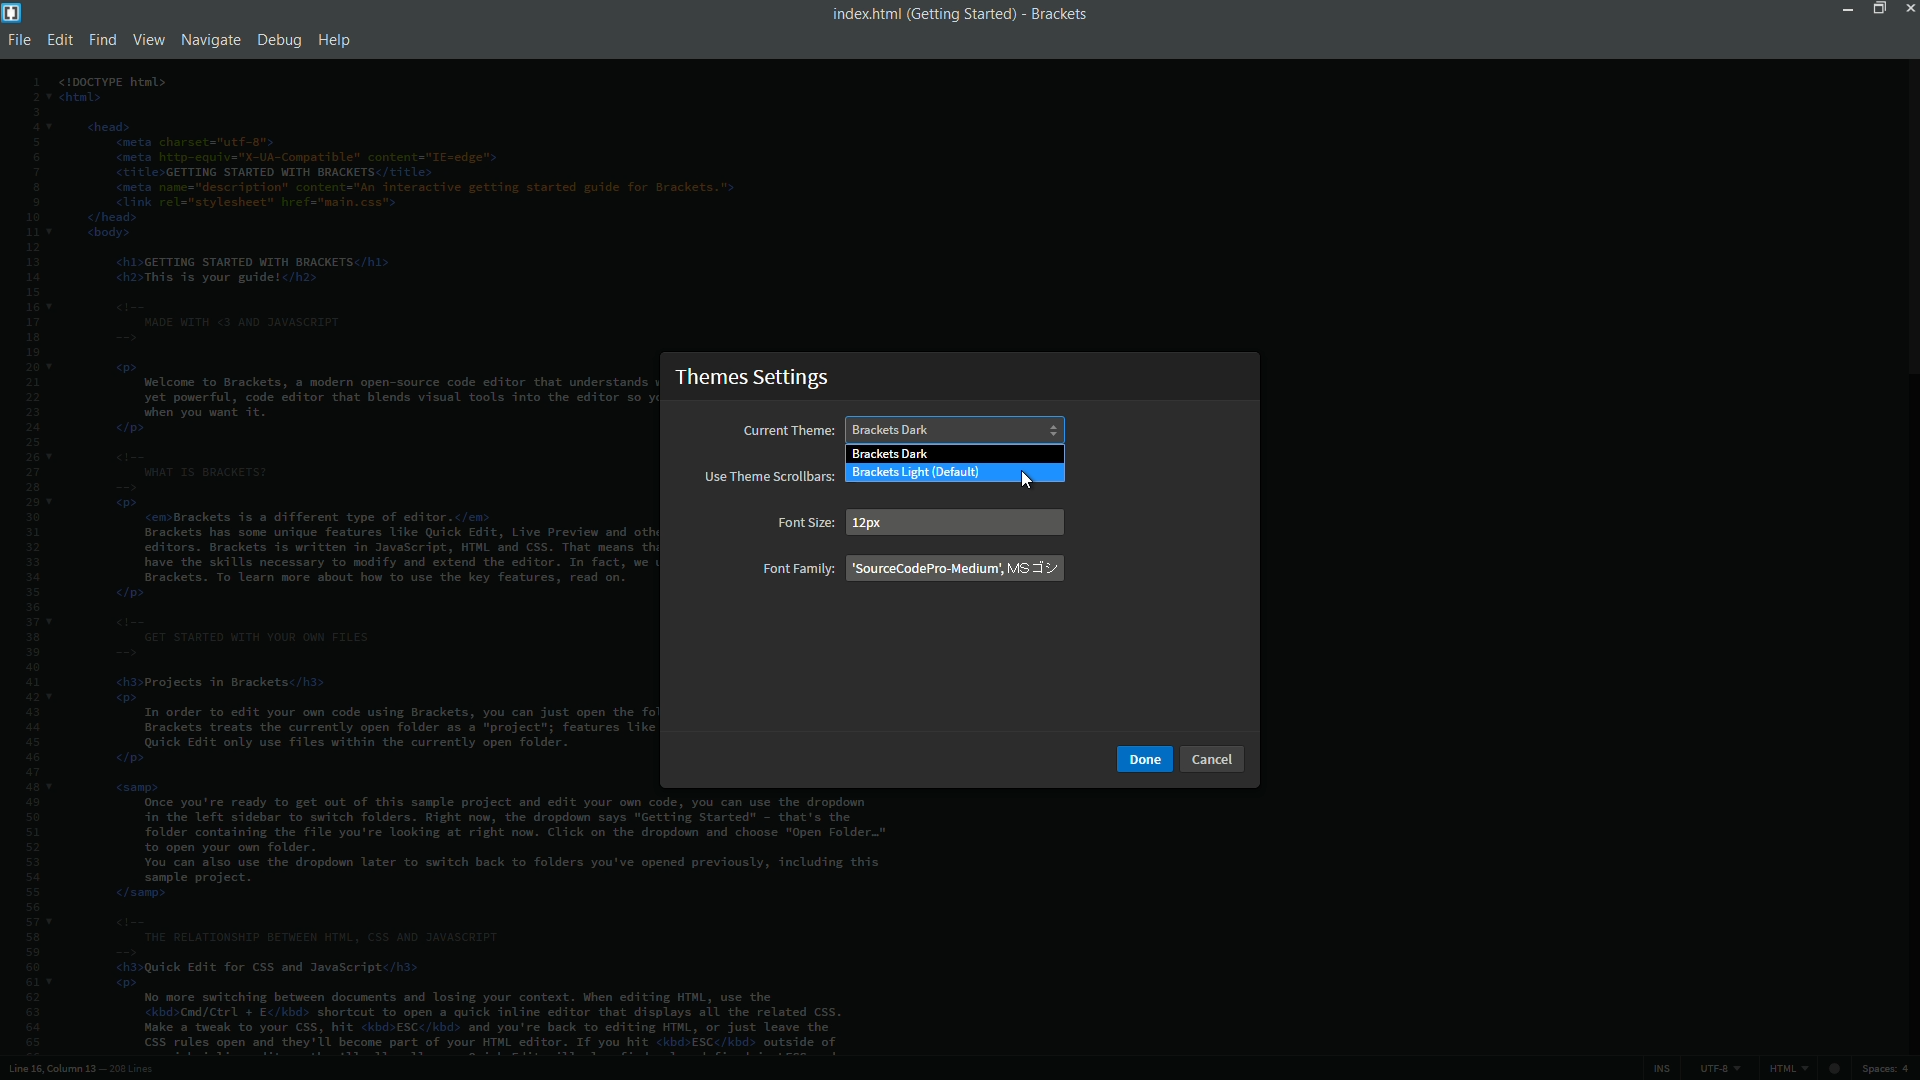 The height and width of the screenshot is (1080, 1920). I want to click on number of lines, so click(134, 1071).